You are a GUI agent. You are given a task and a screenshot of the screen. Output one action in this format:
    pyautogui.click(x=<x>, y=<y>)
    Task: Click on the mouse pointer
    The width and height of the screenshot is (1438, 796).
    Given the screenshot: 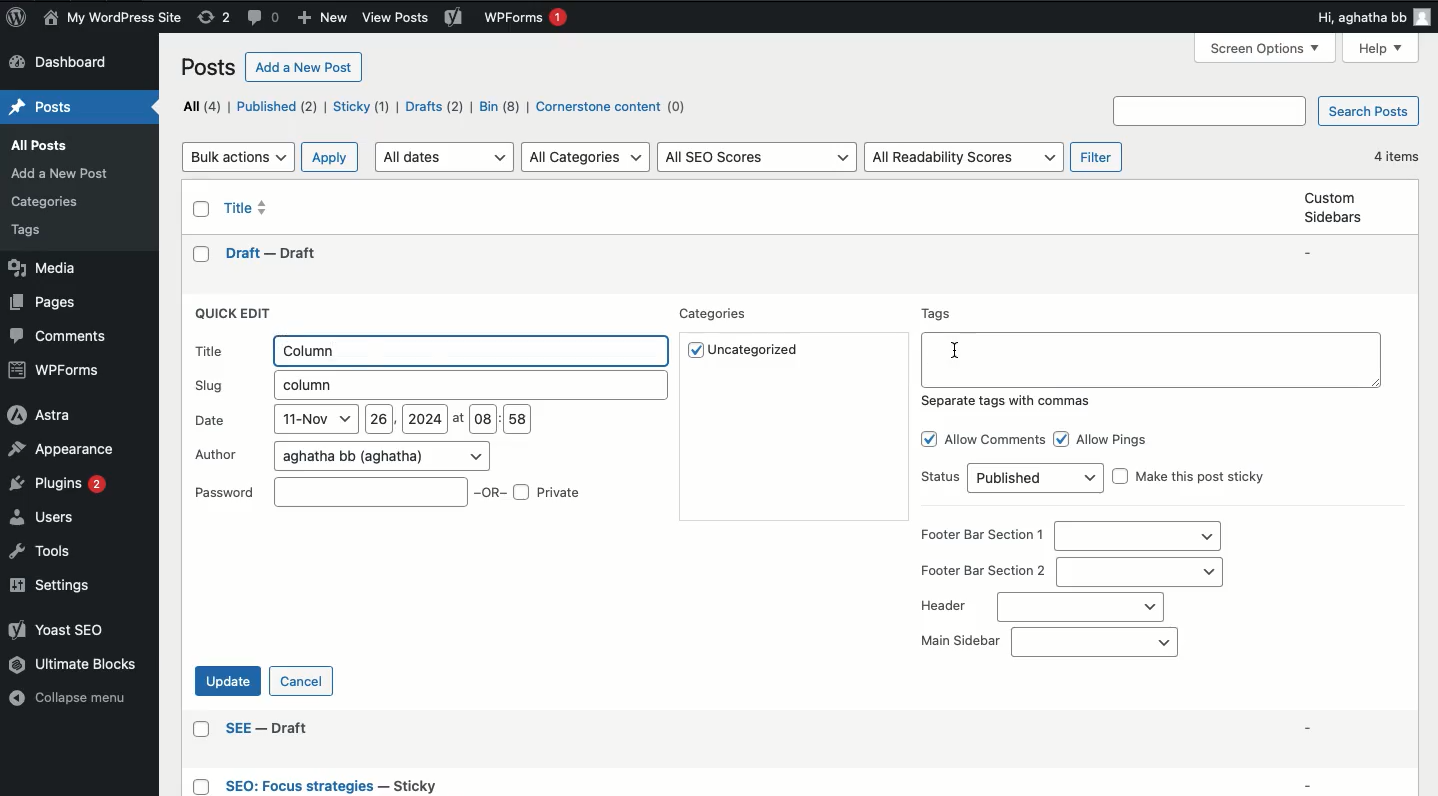 What is the action you would take?
    pyautogui.click(x=953, y=351)
    